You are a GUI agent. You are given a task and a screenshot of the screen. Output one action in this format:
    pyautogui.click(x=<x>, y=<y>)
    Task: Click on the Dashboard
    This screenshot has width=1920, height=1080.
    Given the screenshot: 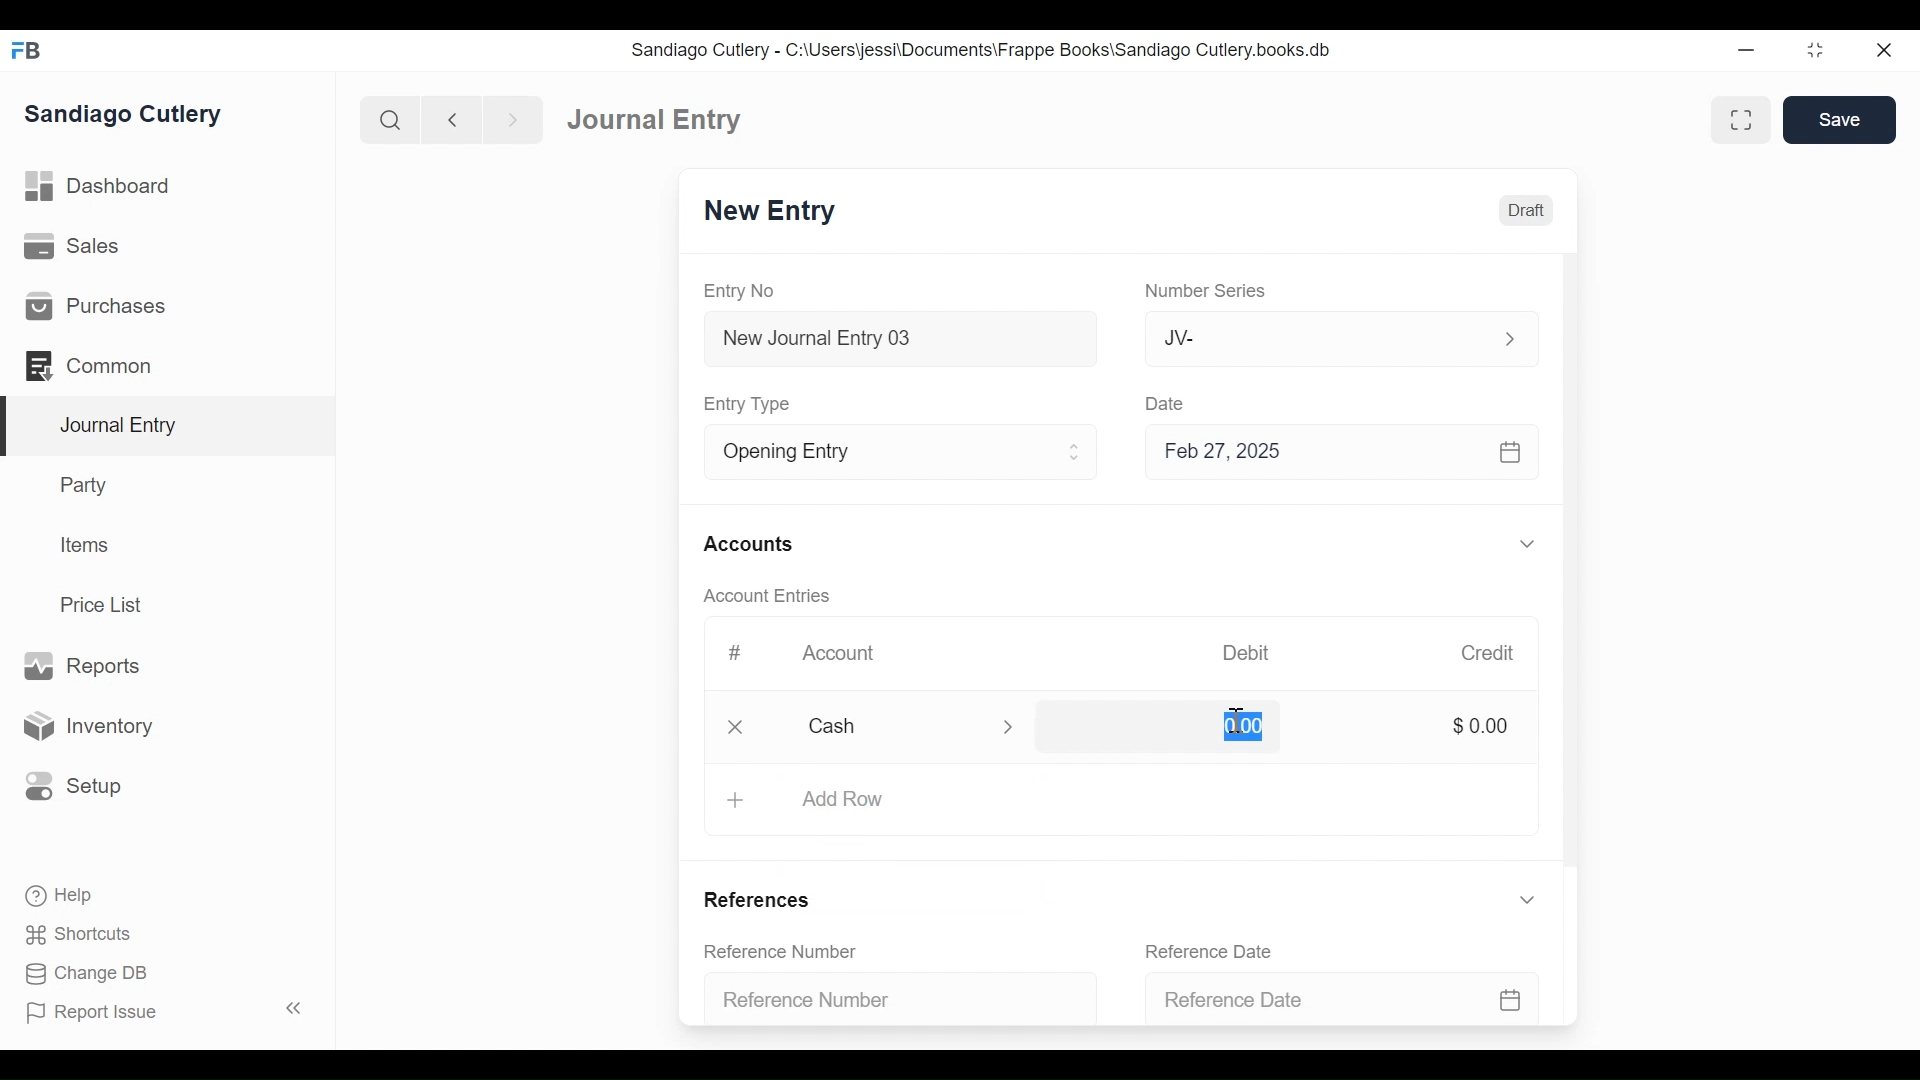 What is the action you would take?
    pyautogui.click(x=99, y=187)
    